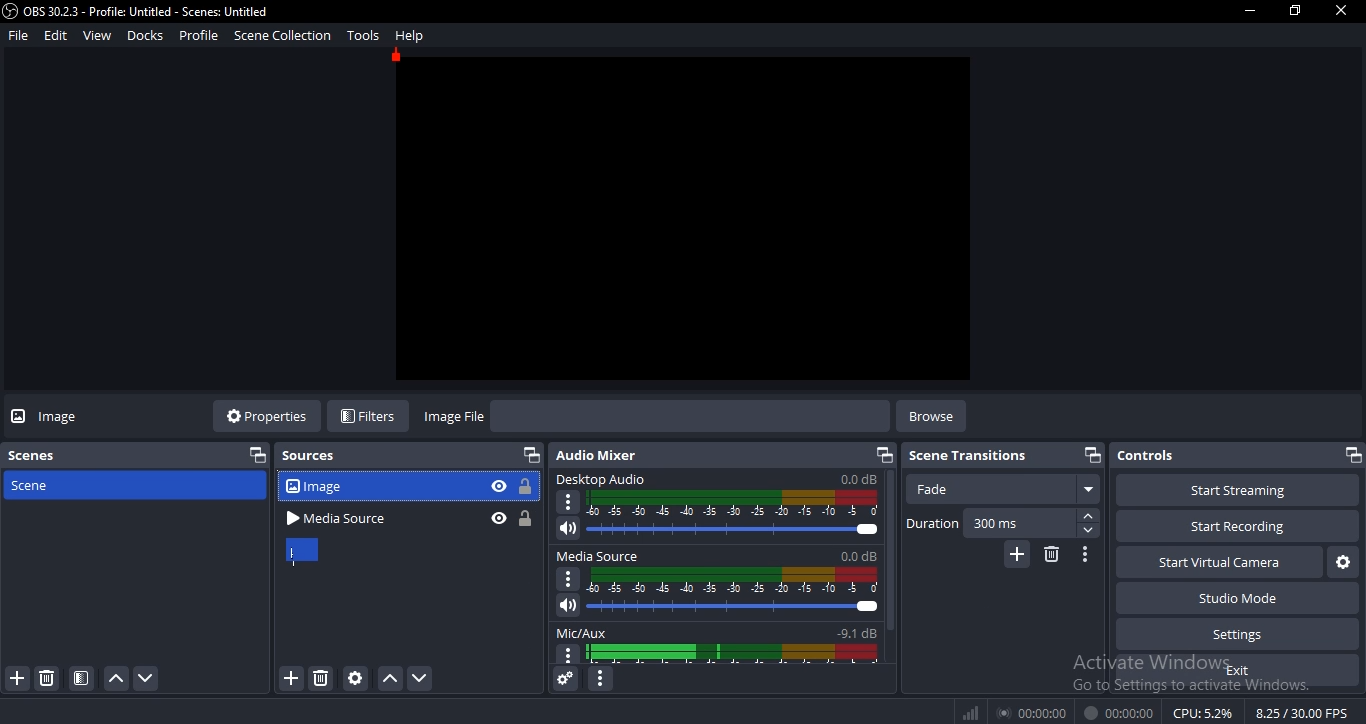 This screenshot has height=724, width=1366. I want to click on controls, so click(1225, 456).